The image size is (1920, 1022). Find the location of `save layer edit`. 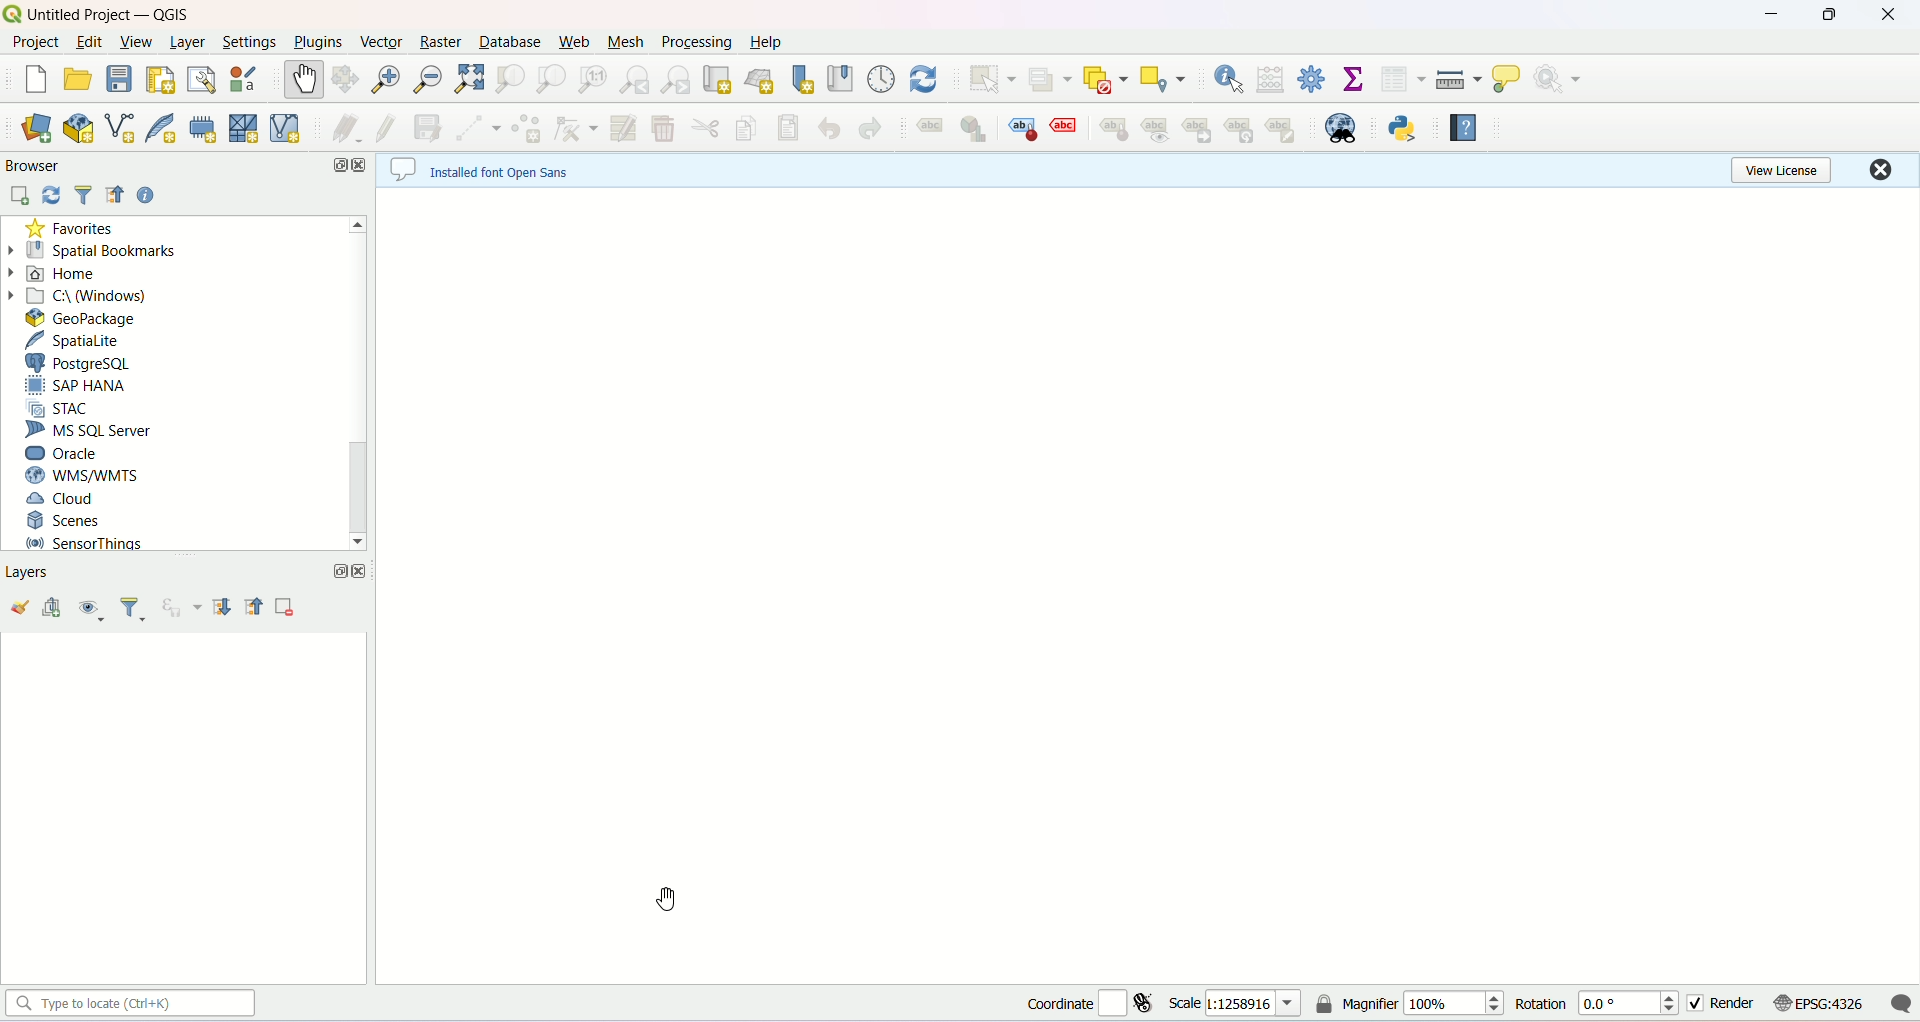

save layer edit is located at coordinates (427, 129).